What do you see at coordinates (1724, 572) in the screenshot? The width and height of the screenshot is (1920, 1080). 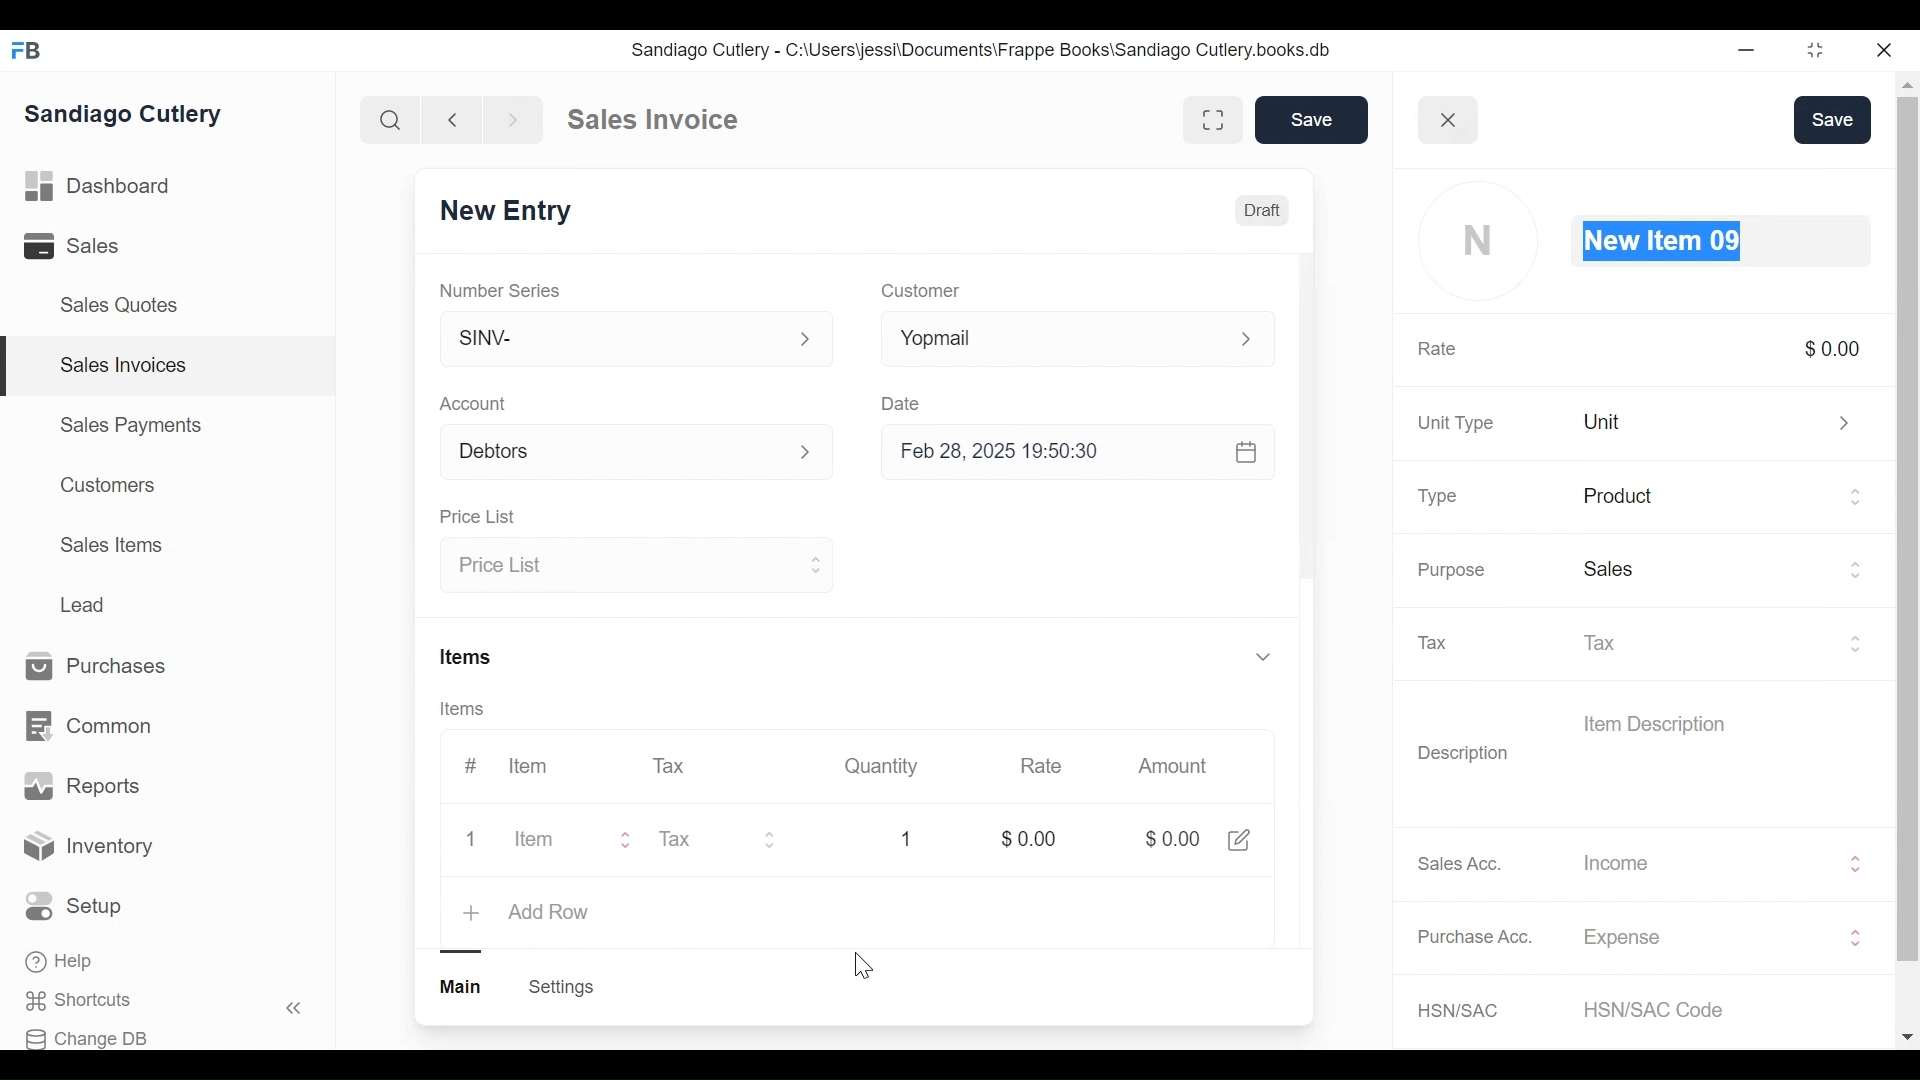 I see `Sales` at bounding box center [1724, 572].